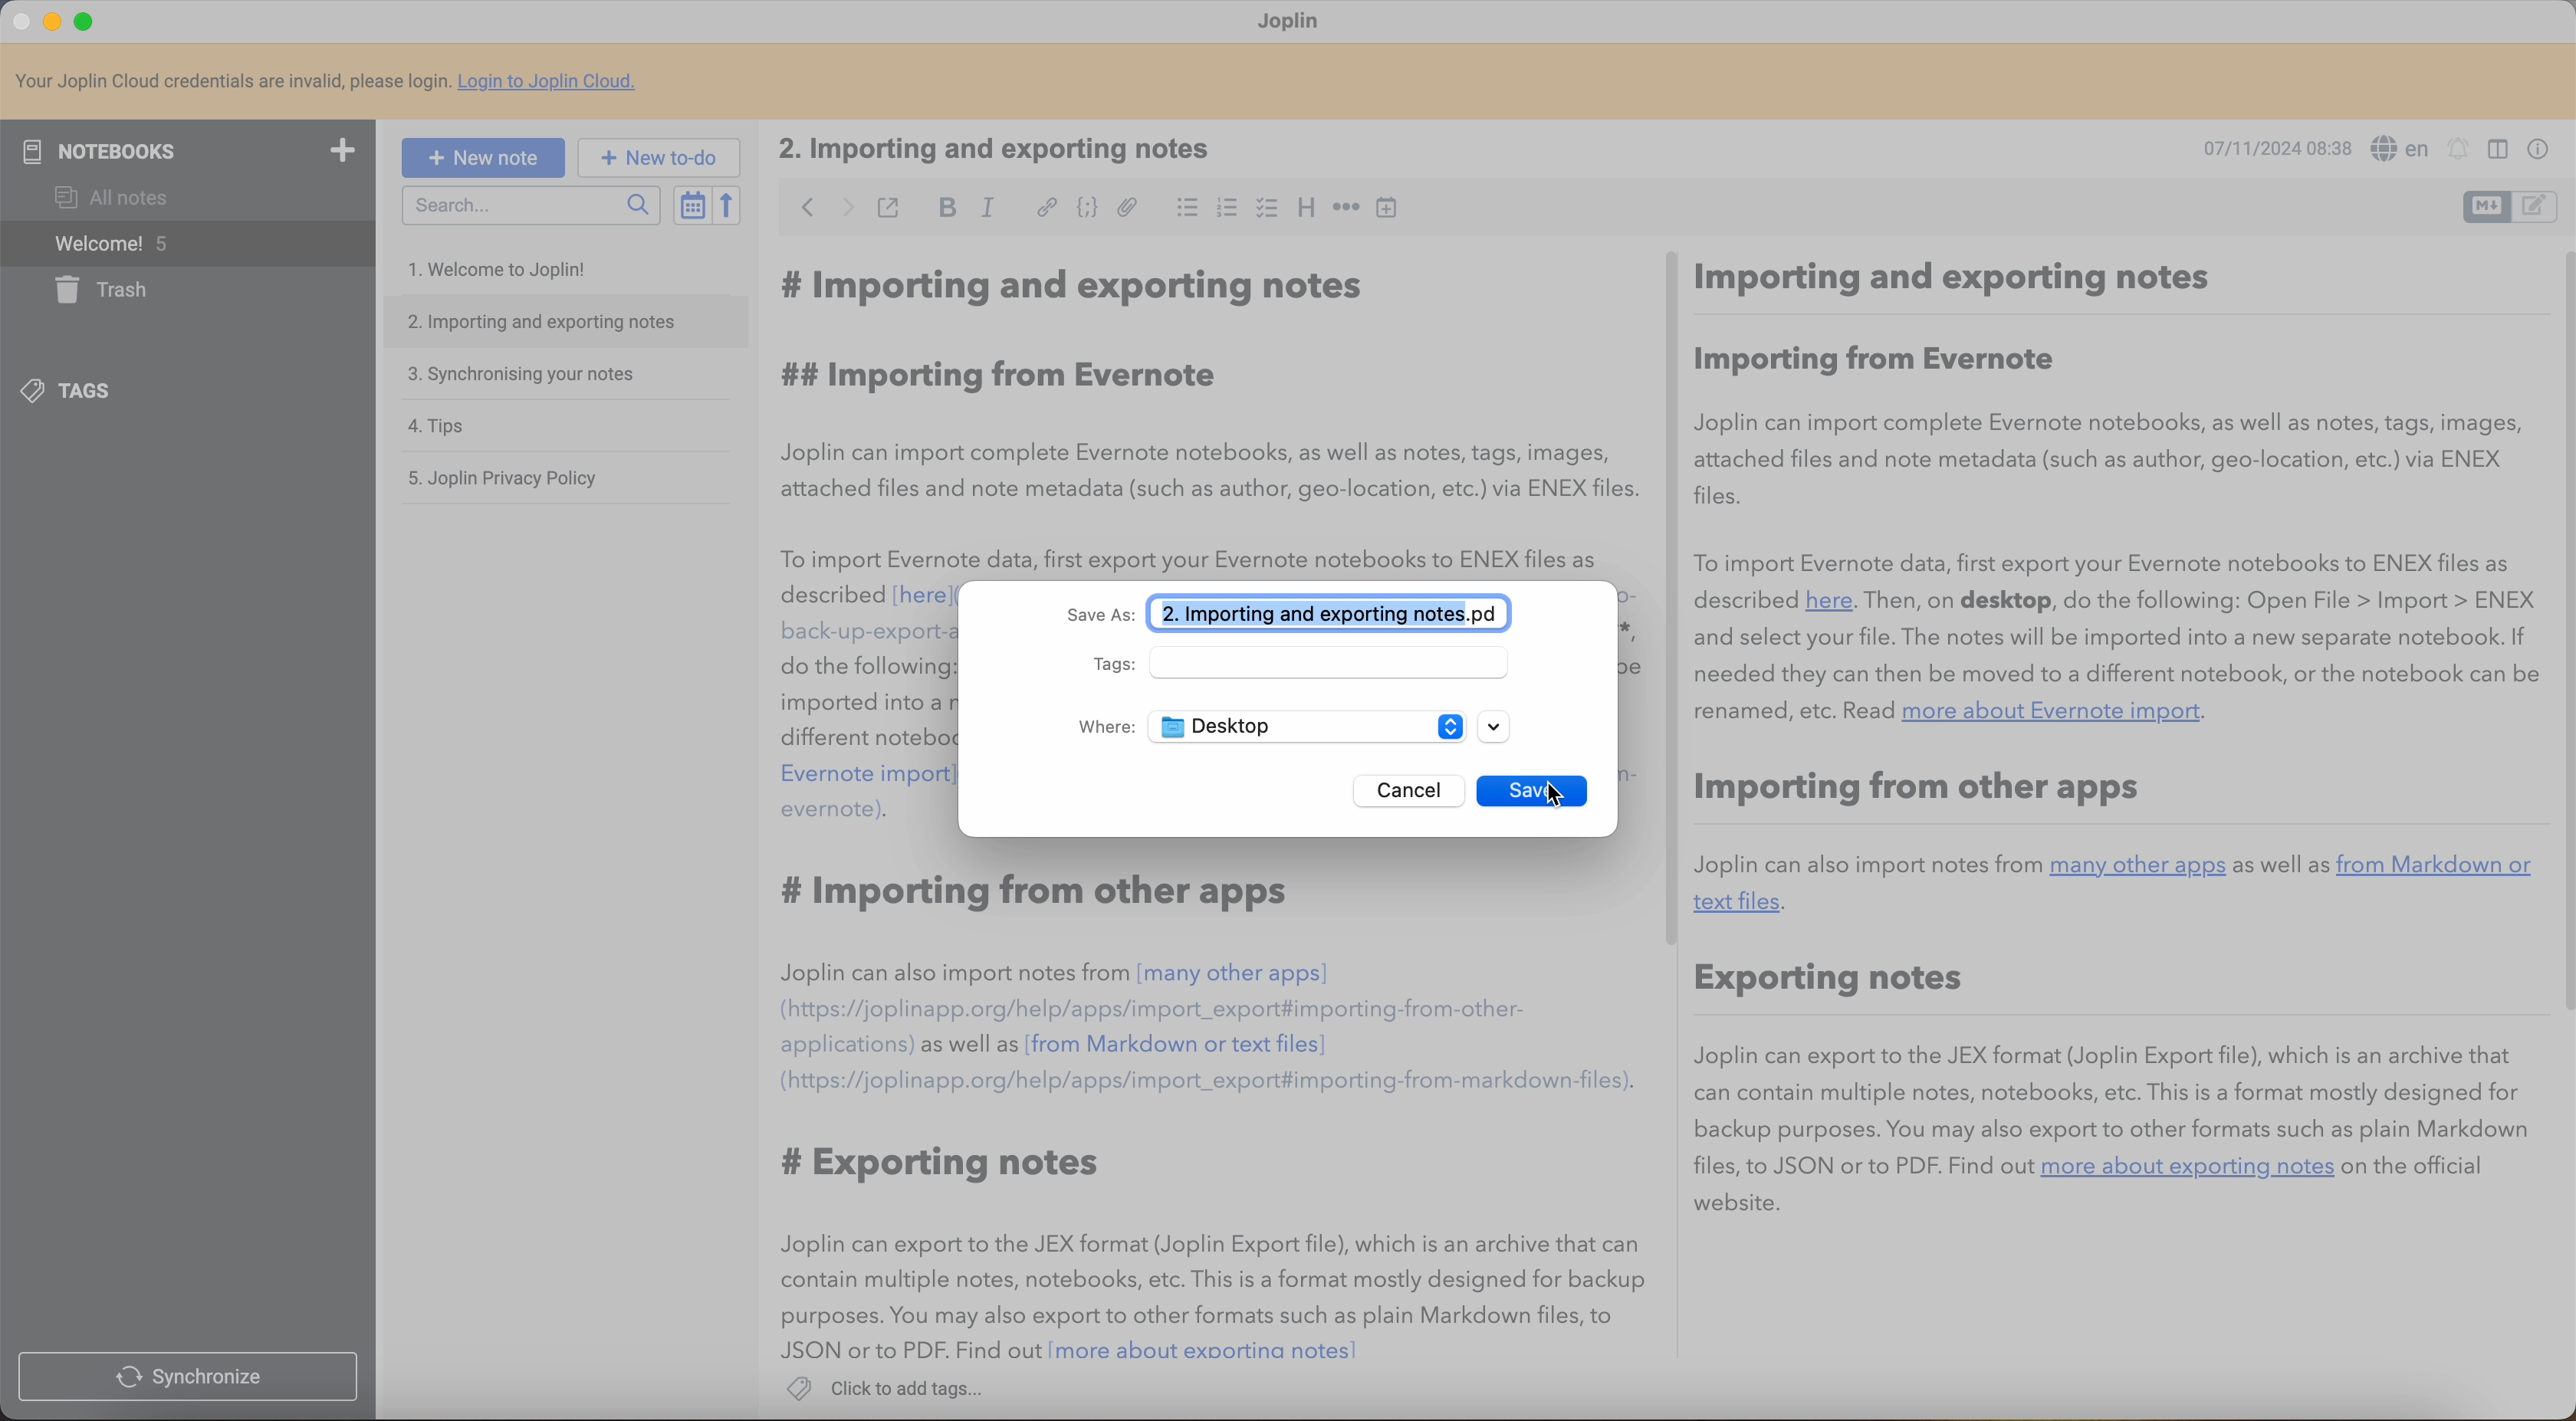  What do you see at coordinates (106, 197) in the screenshot?
I see `all notes` at bounding box center [106, 197].